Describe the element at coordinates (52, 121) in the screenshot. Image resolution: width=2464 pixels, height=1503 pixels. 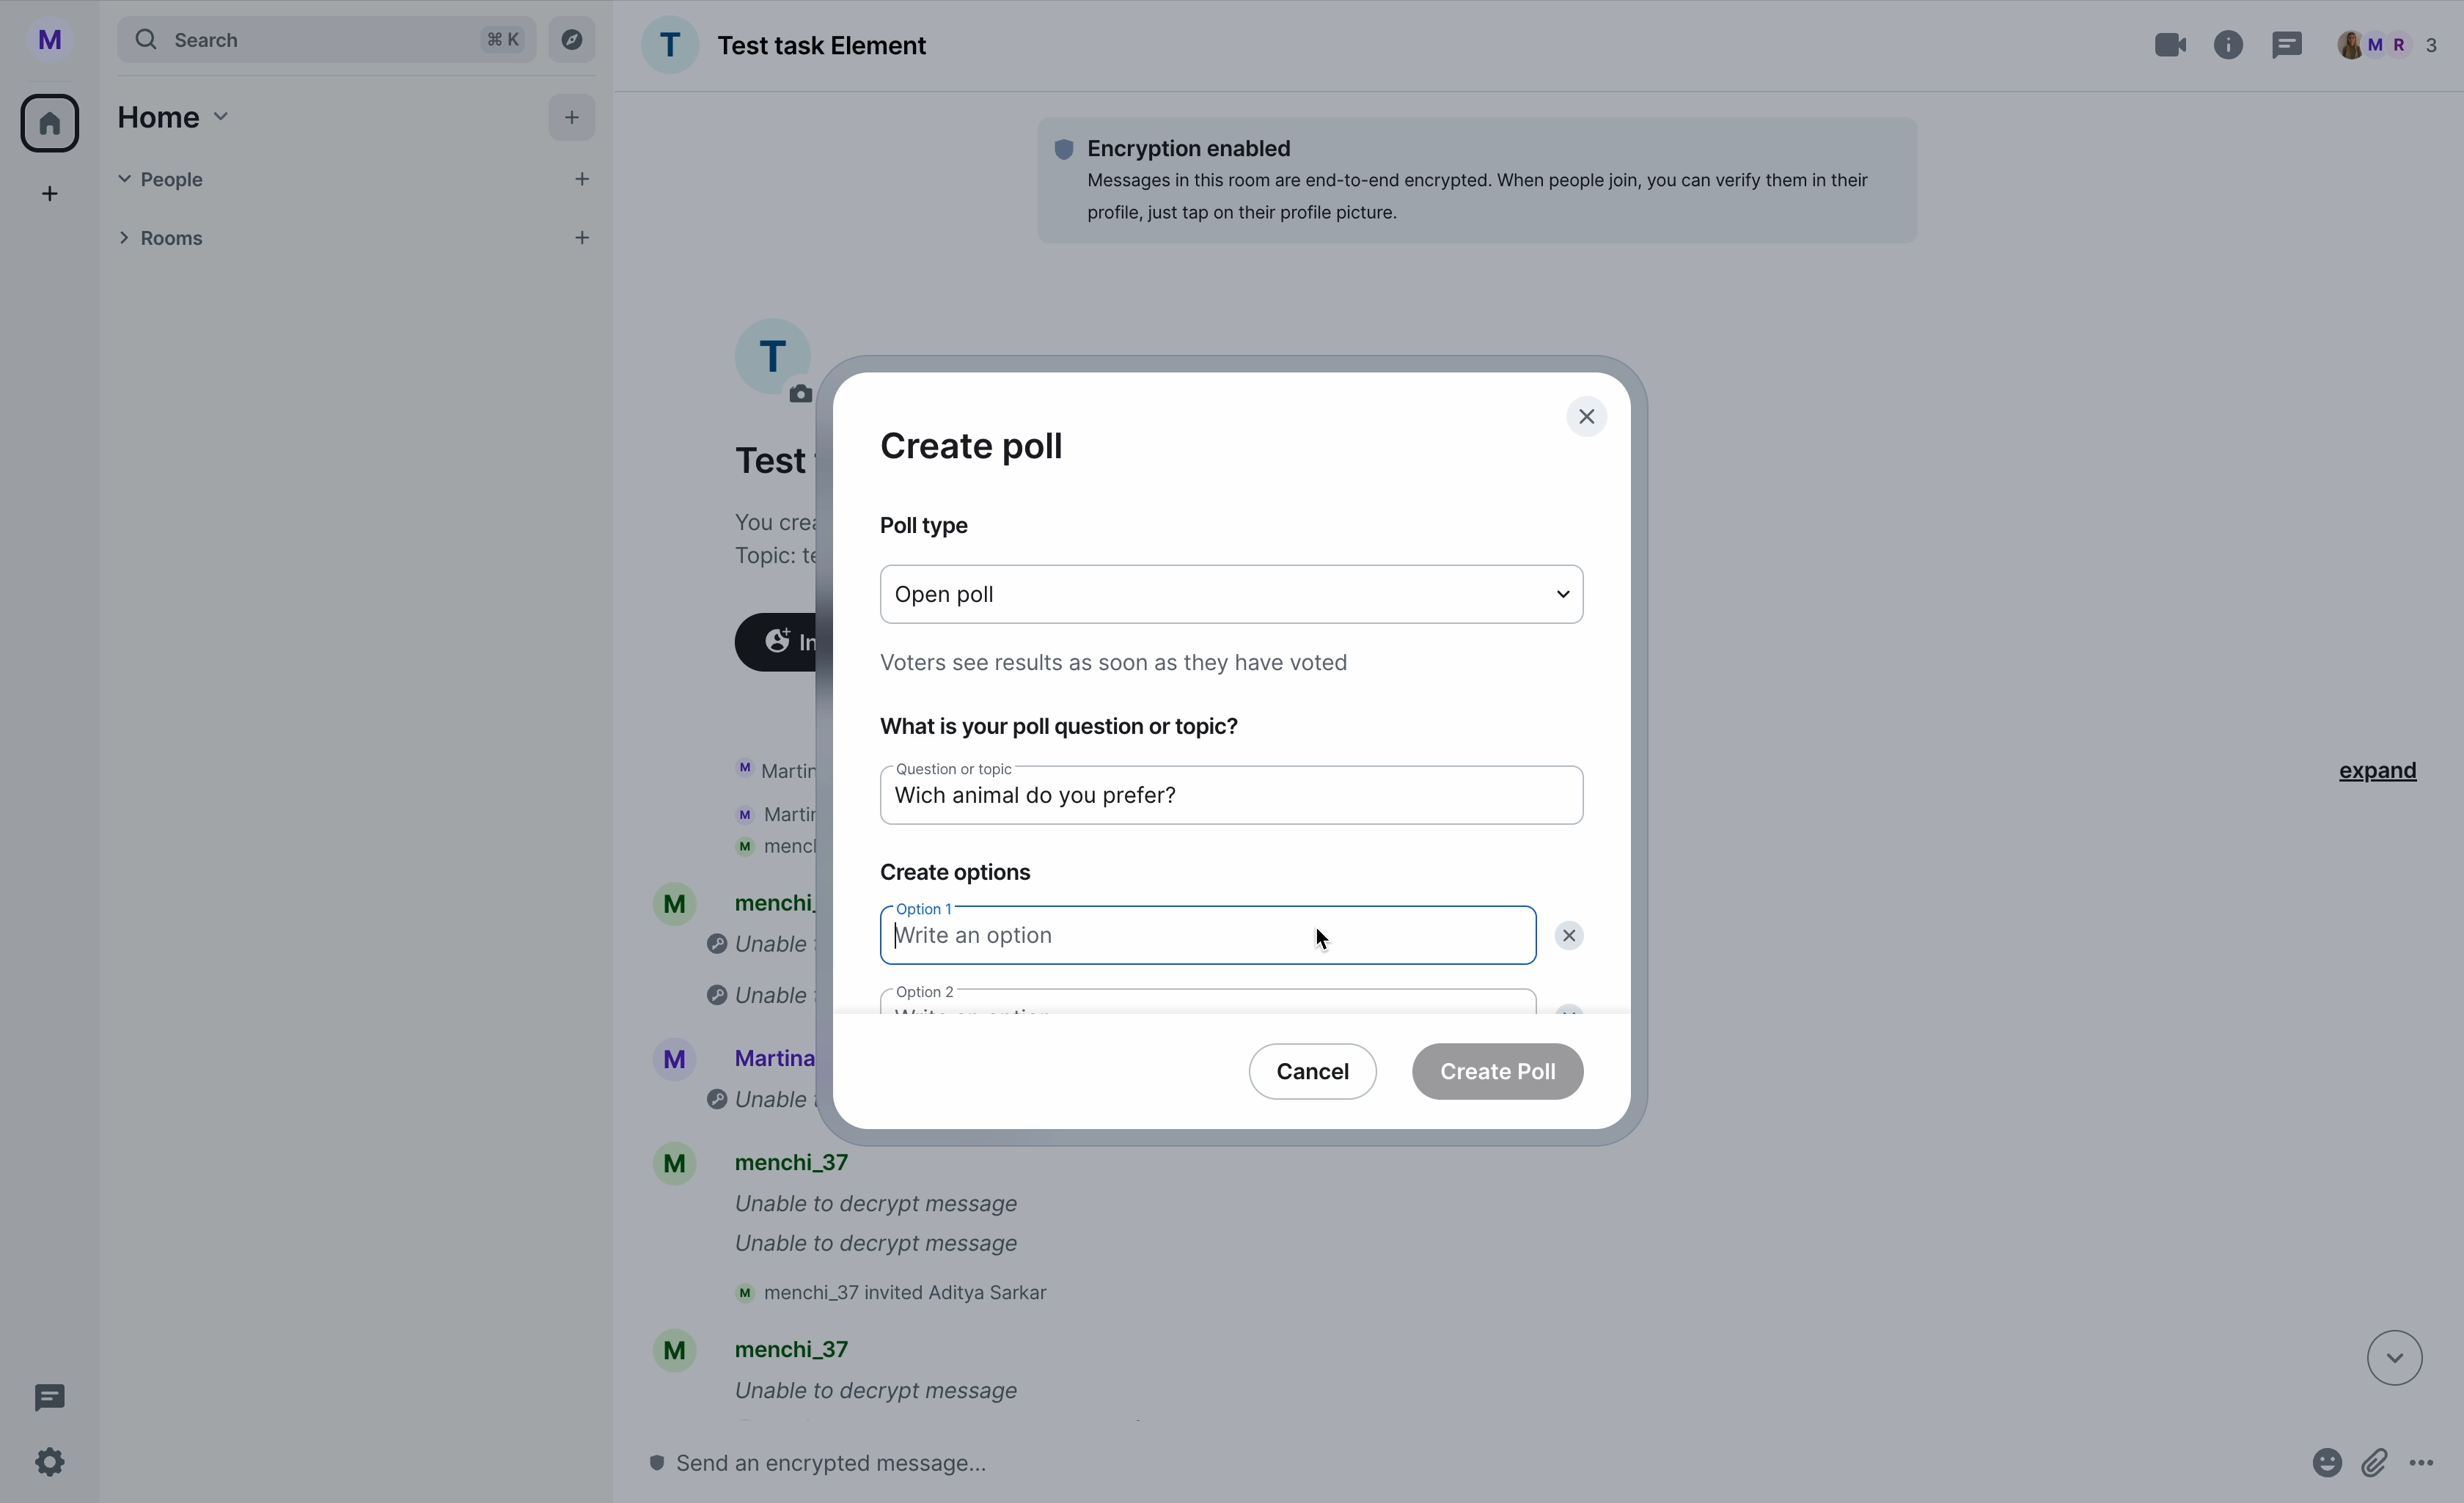
I see `home` at that location.